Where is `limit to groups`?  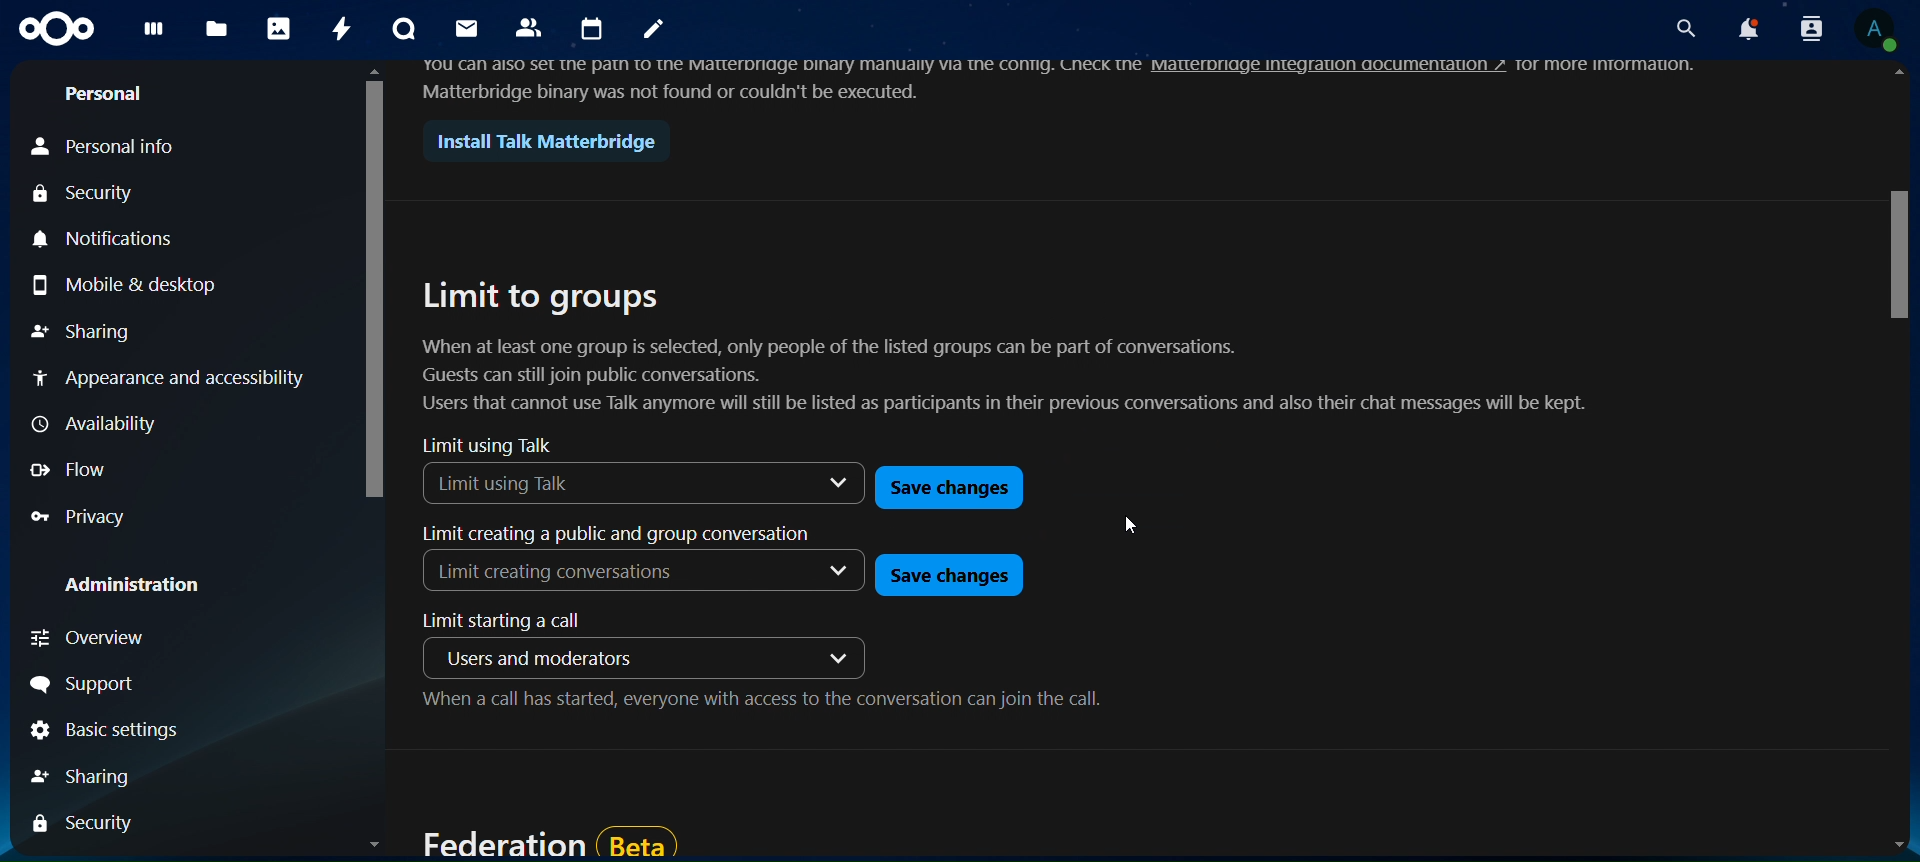
limit to groups is located at coordinates (1021, 348).